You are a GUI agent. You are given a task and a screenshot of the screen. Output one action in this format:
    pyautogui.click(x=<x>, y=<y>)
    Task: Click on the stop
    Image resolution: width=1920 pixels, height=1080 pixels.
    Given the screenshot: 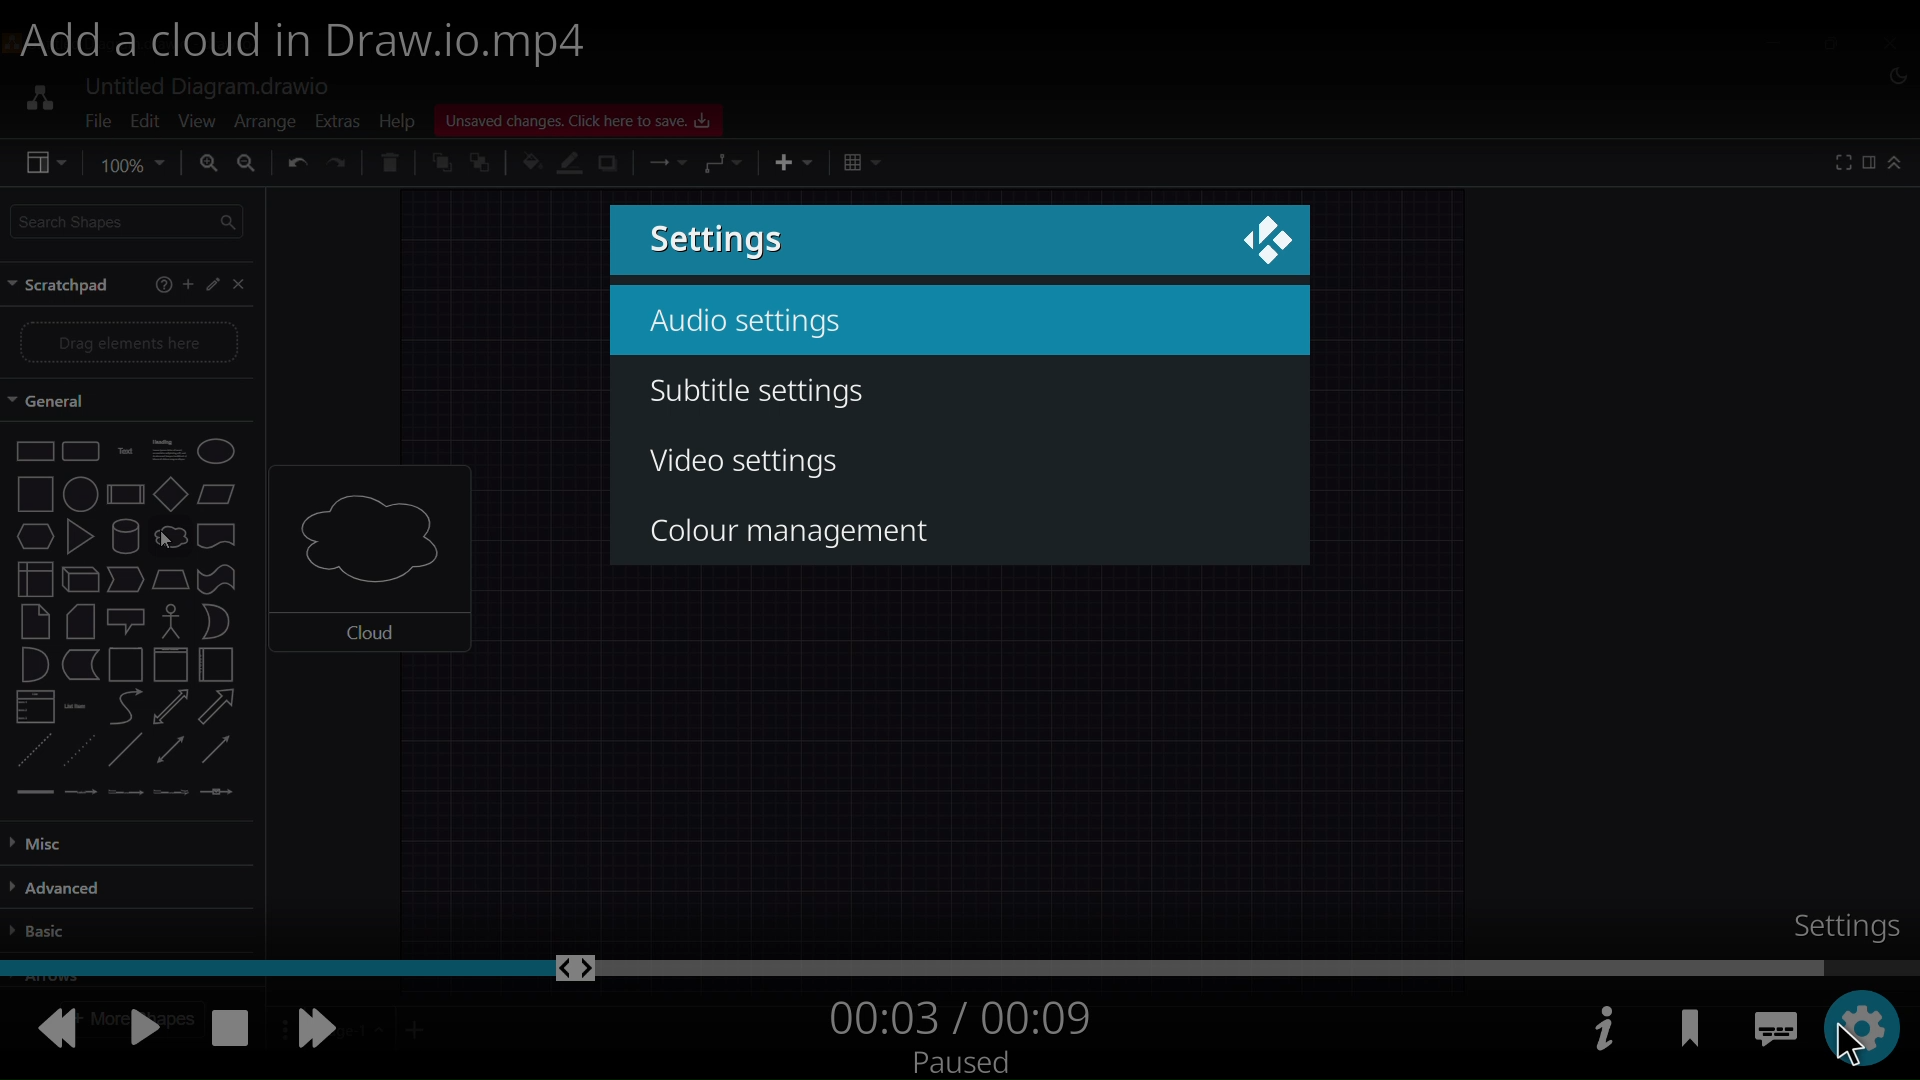 What is the action you would take?
    pyautogui.click(x=224, y=1027)
    